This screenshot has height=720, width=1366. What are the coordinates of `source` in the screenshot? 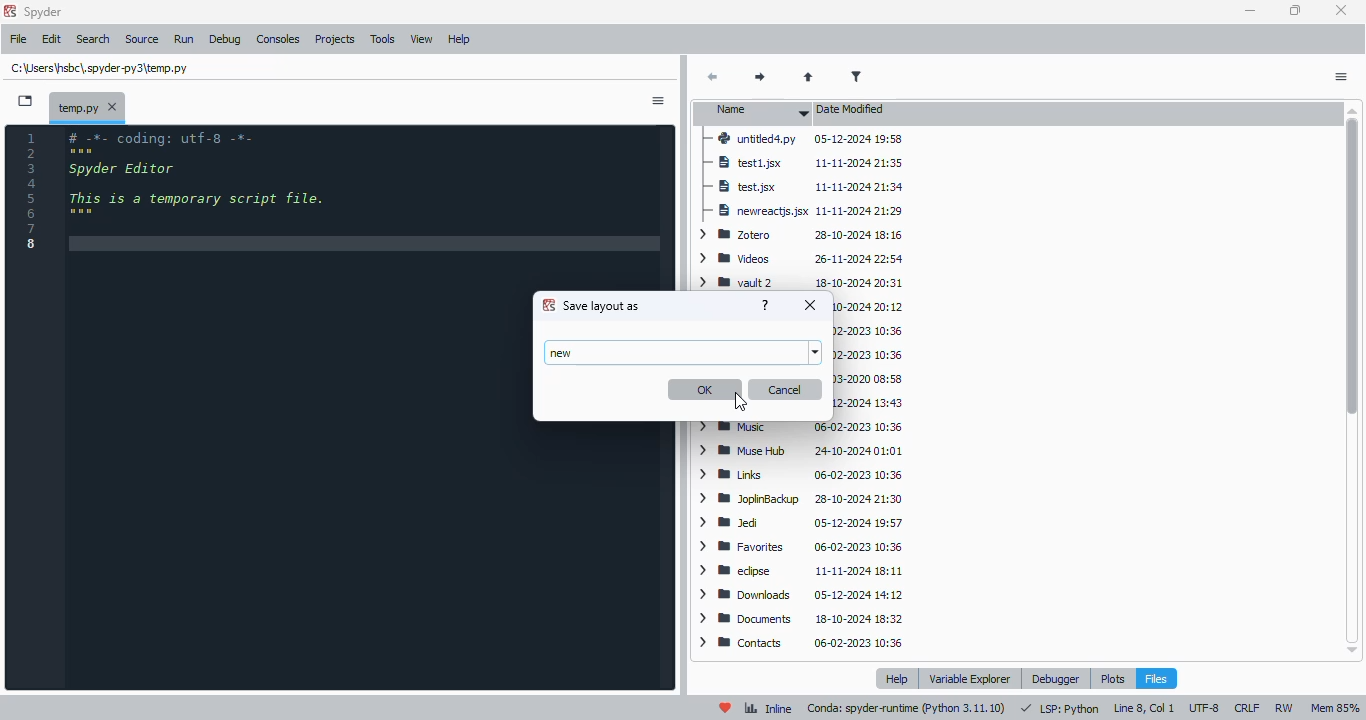 It's located at (143, 40).